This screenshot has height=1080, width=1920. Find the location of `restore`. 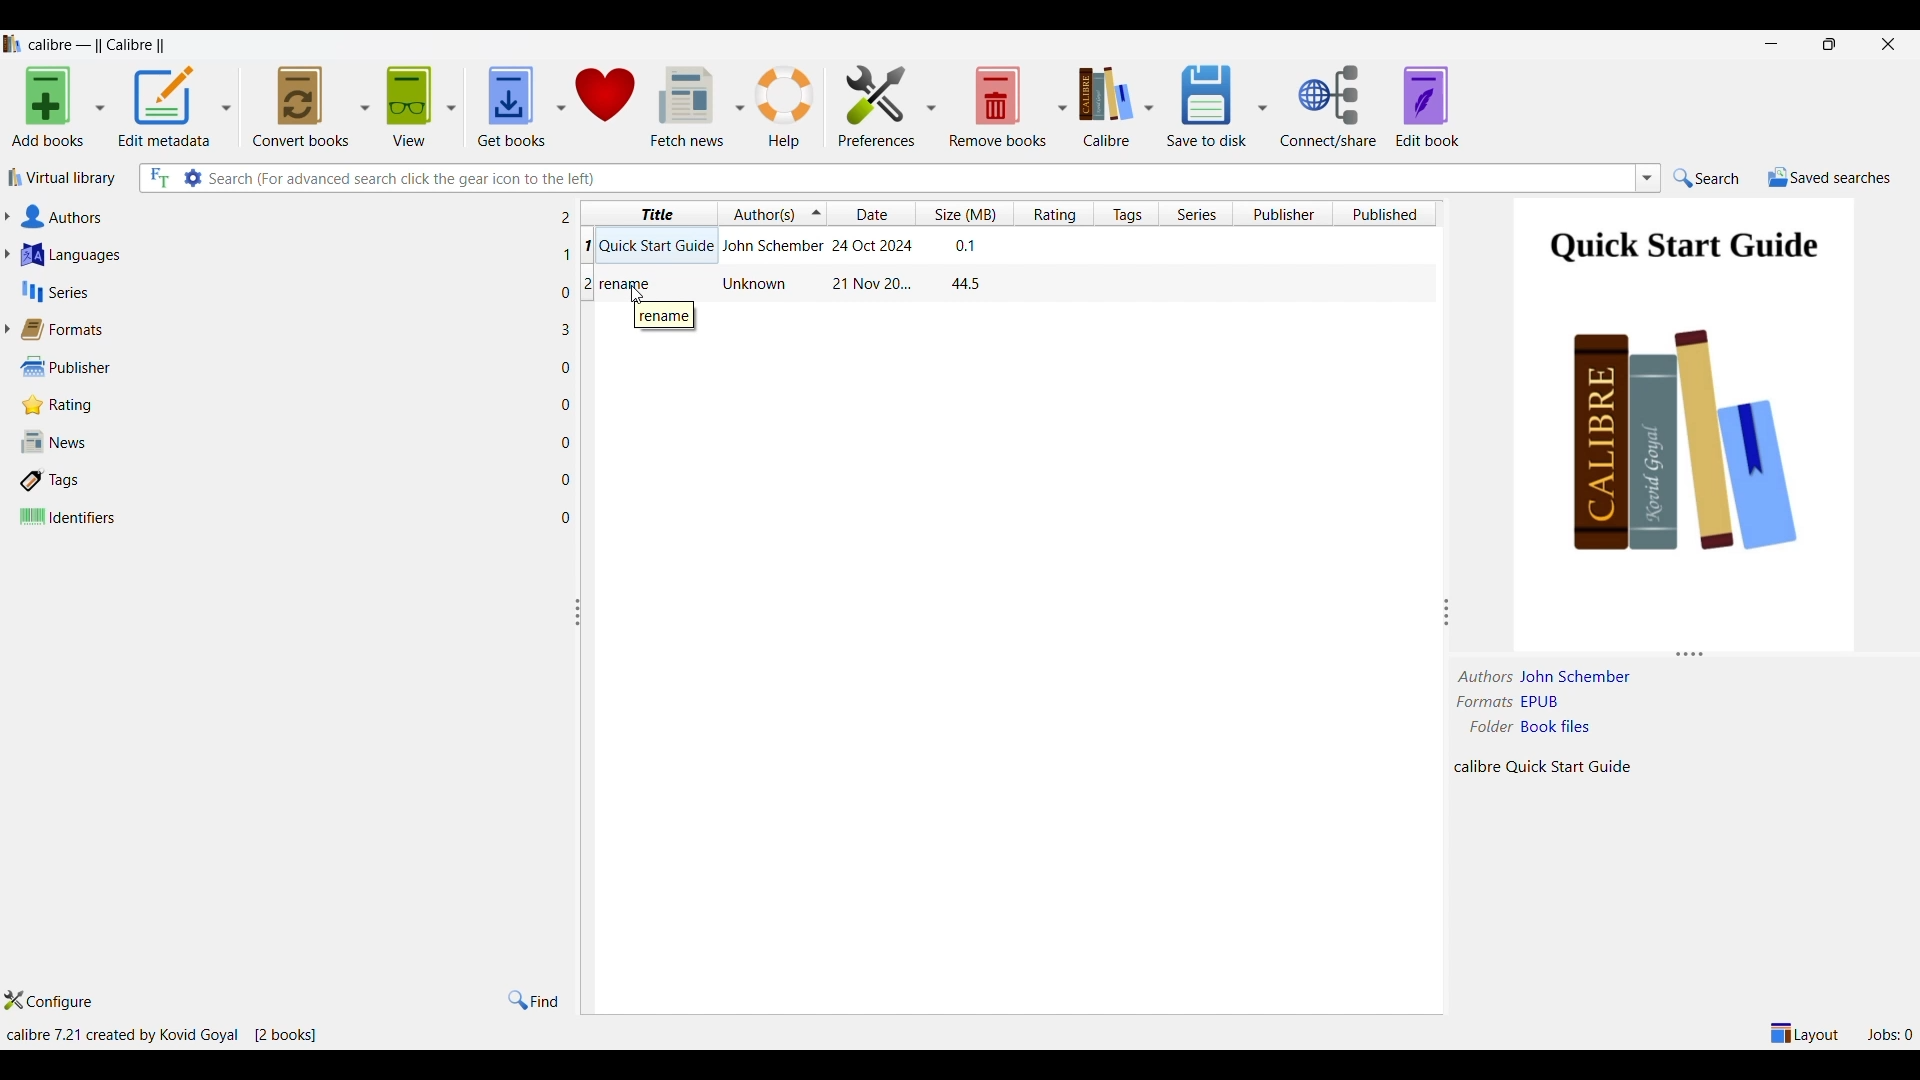

restore is located at coordinates (1829, 44).